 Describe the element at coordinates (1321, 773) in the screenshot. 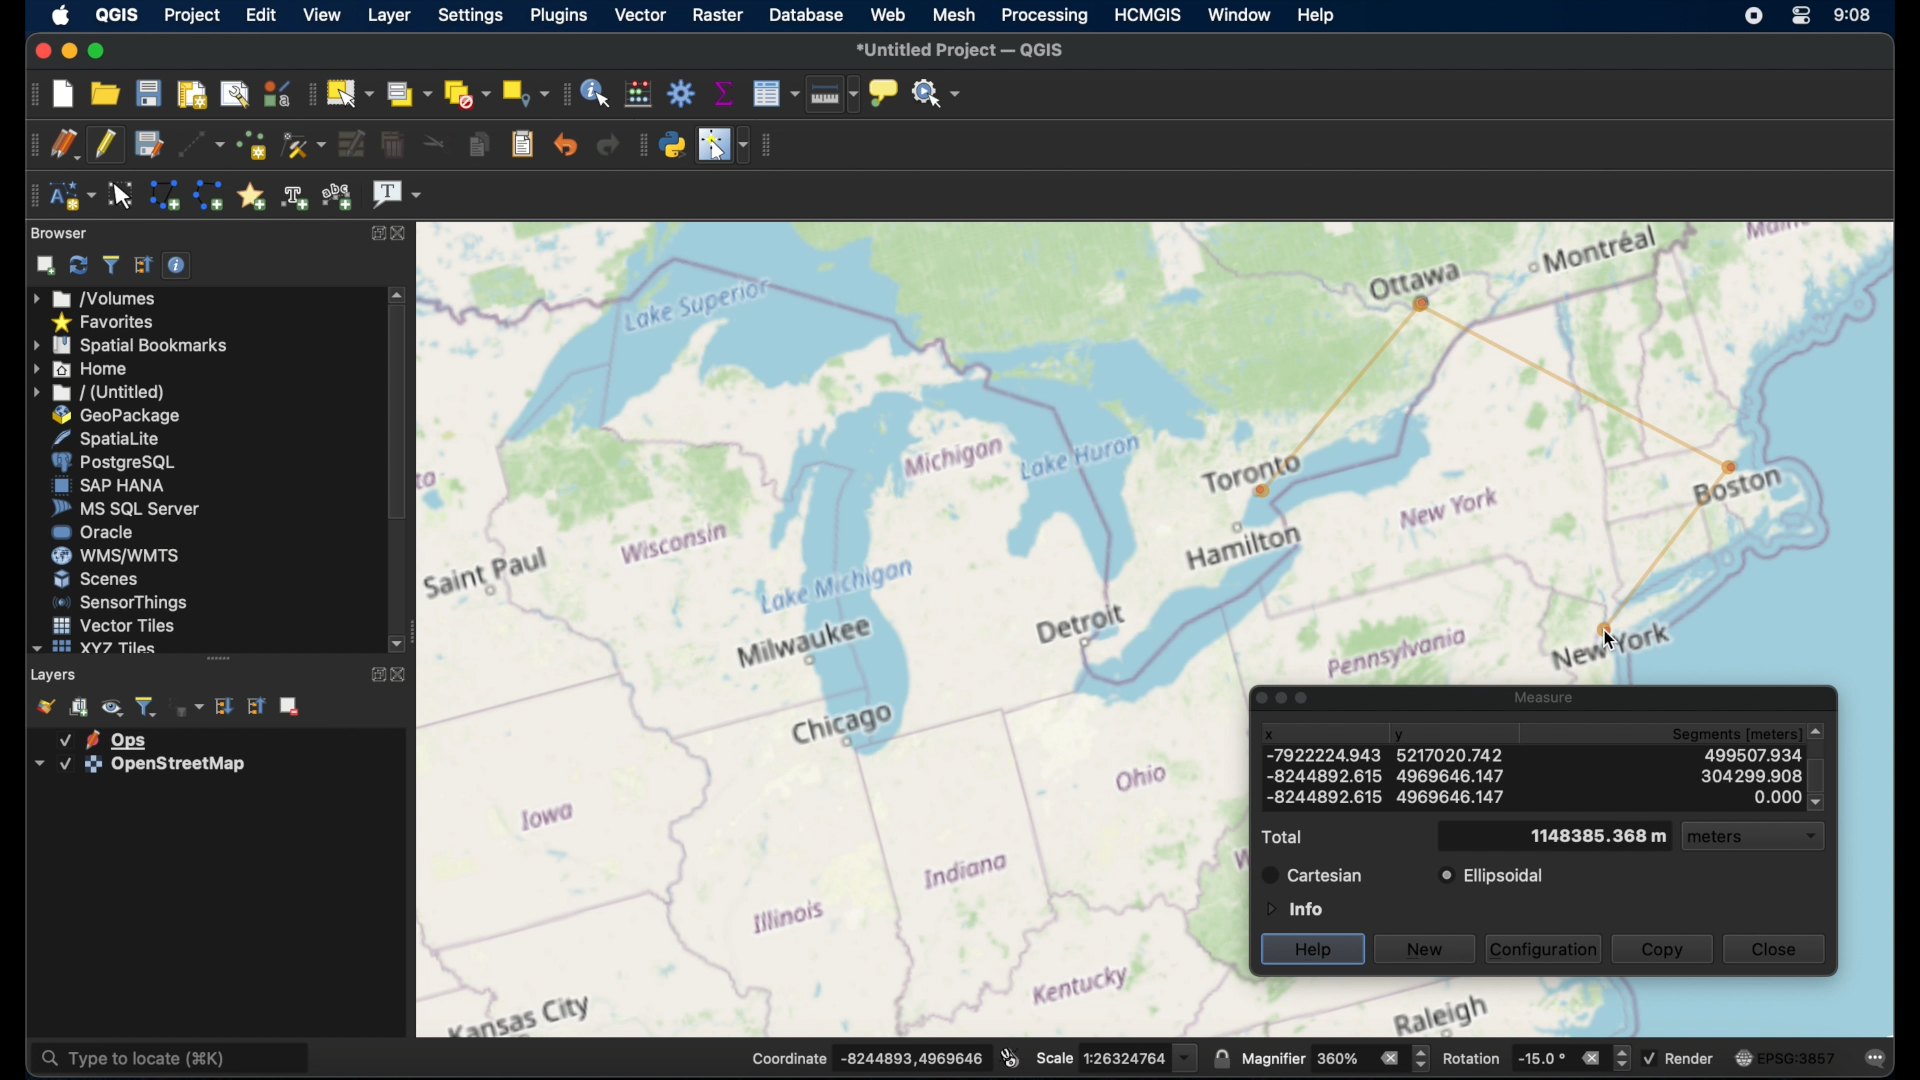

I see `x` at that location.